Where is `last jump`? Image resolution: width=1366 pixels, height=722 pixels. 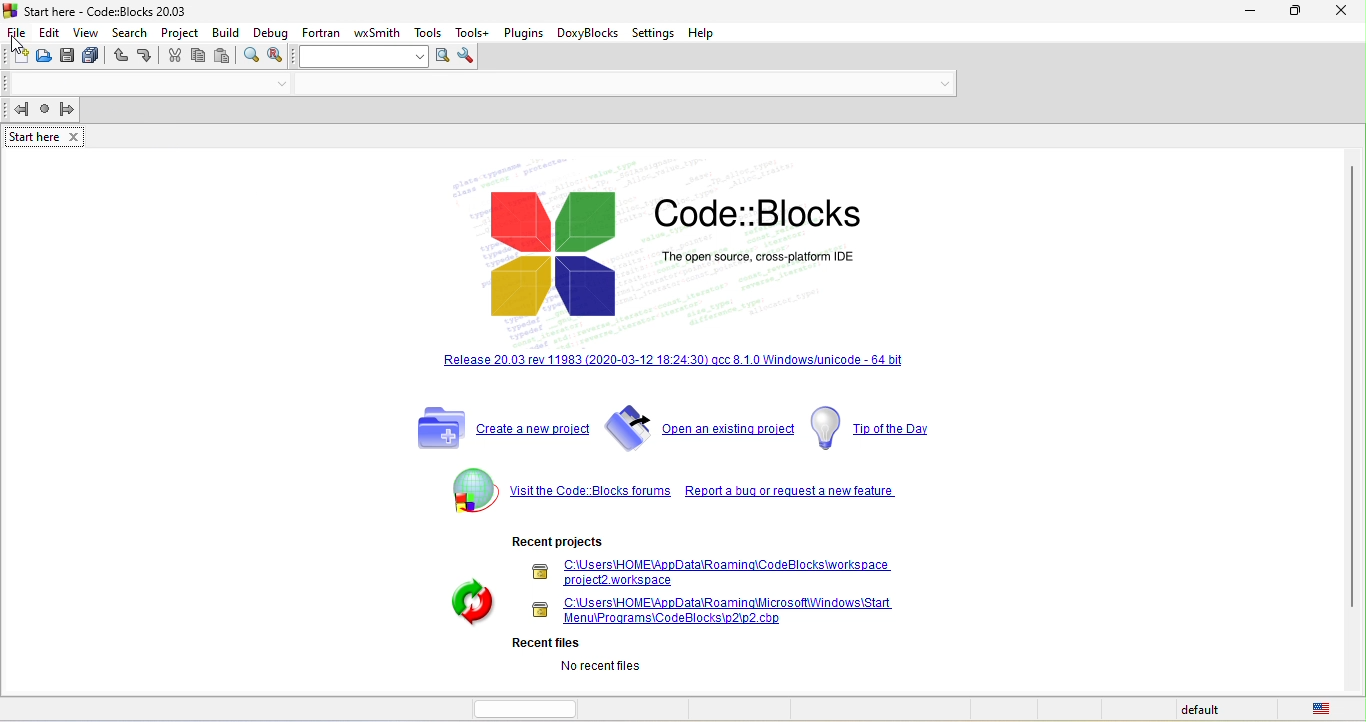 last jump is located at coordinates (45, 111).